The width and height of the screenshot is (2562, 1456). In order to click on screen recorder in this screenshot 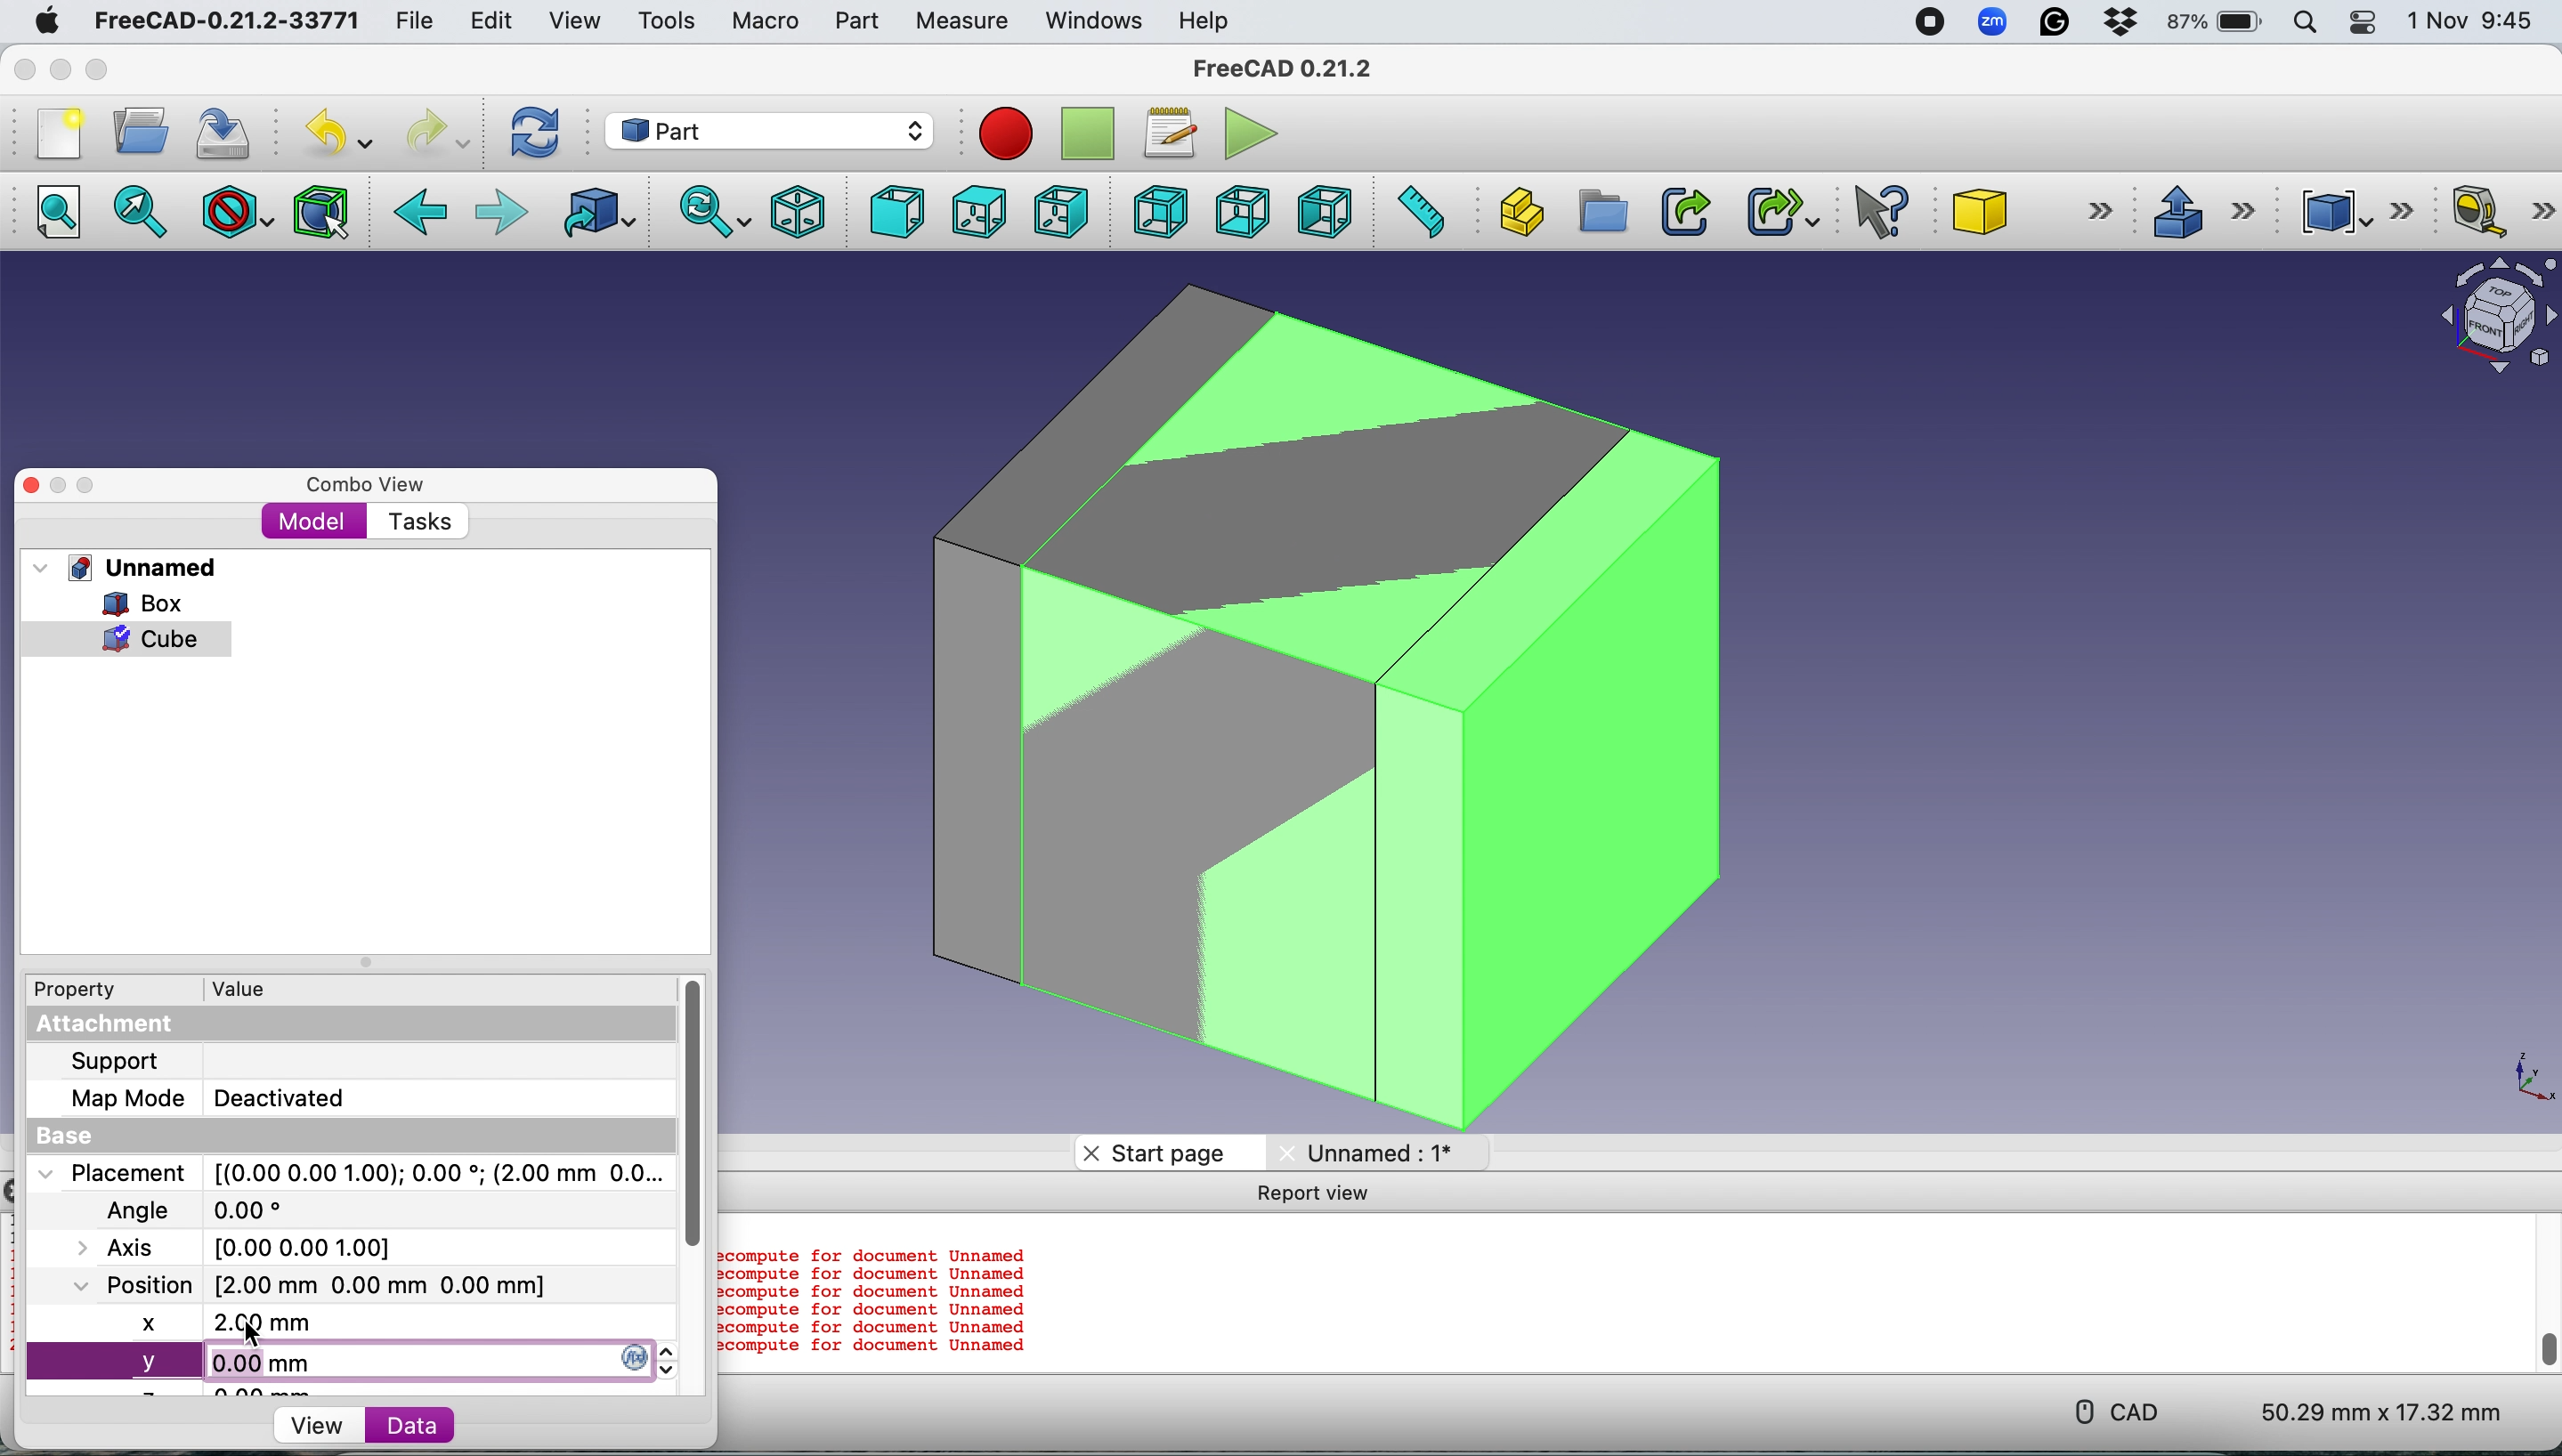, I will do `click(1927, 23)`.